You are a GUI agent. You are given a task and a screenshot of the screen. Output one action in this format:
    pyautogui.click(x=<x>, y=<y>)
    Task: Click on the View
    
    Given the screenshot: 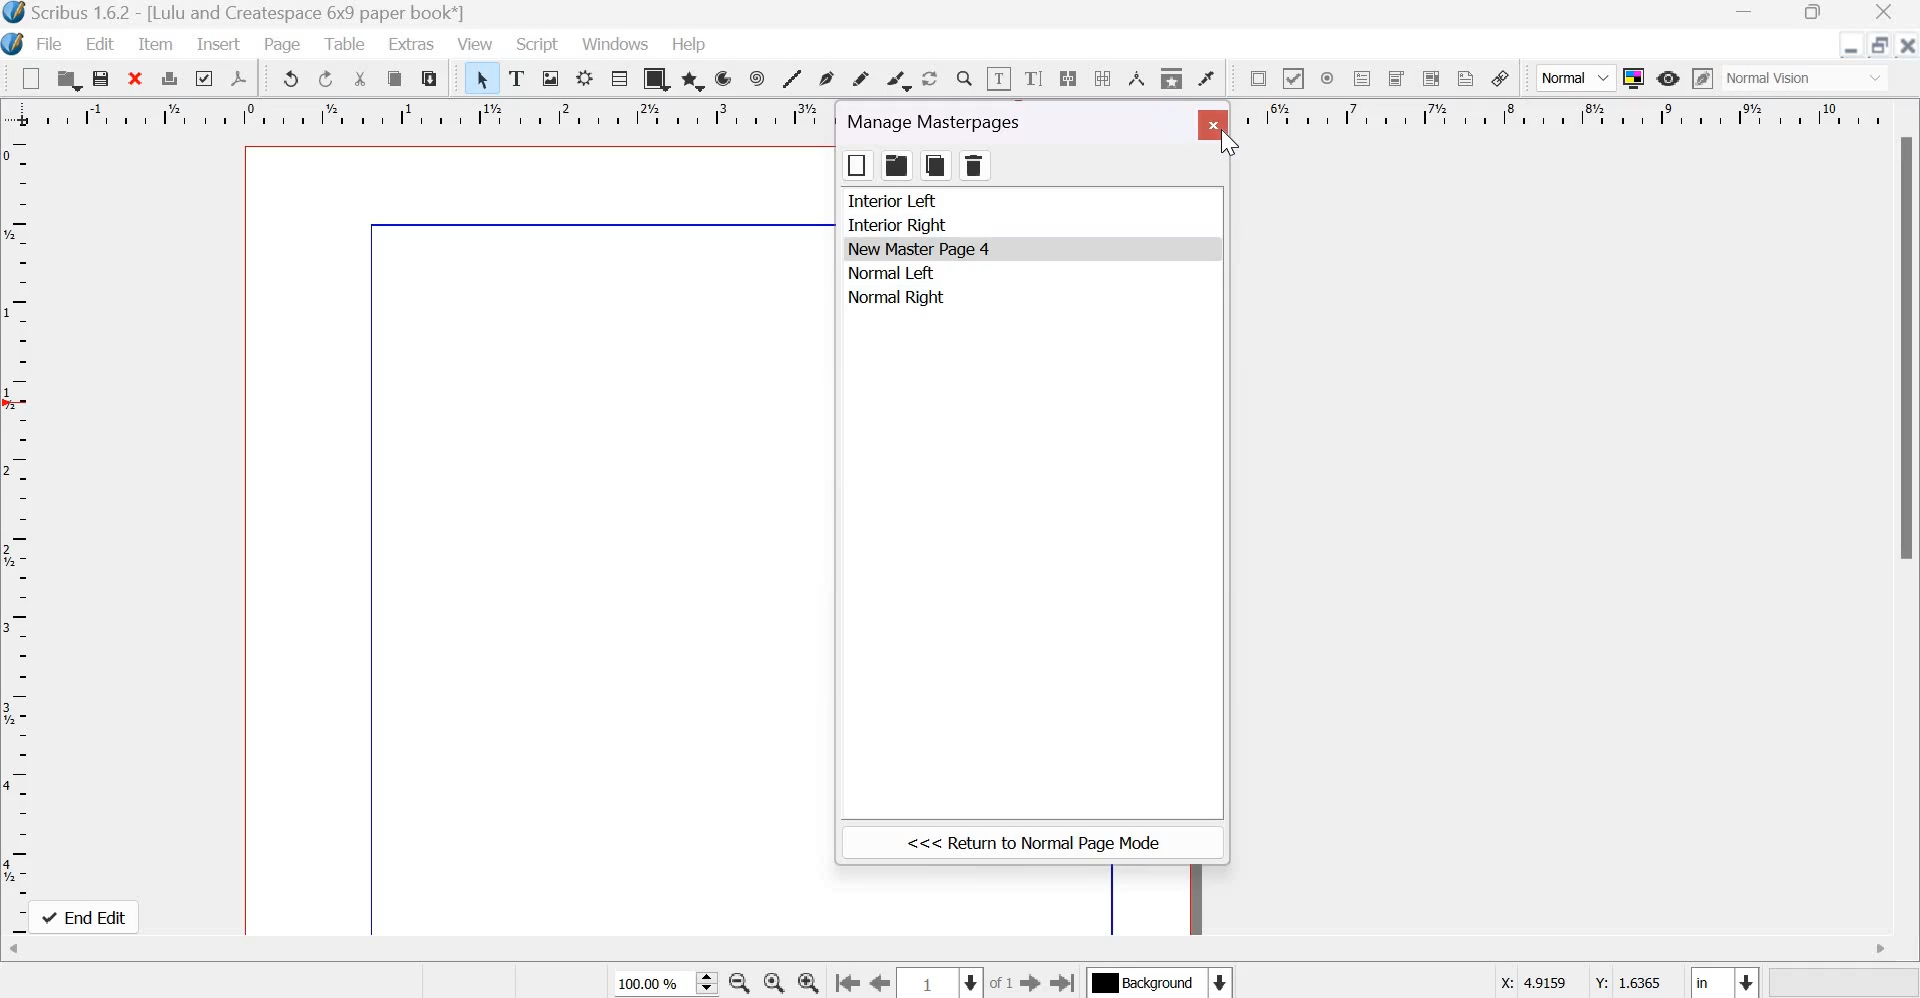 What is the action you would take?
    pyautogui.click(x=474, y=43)
    